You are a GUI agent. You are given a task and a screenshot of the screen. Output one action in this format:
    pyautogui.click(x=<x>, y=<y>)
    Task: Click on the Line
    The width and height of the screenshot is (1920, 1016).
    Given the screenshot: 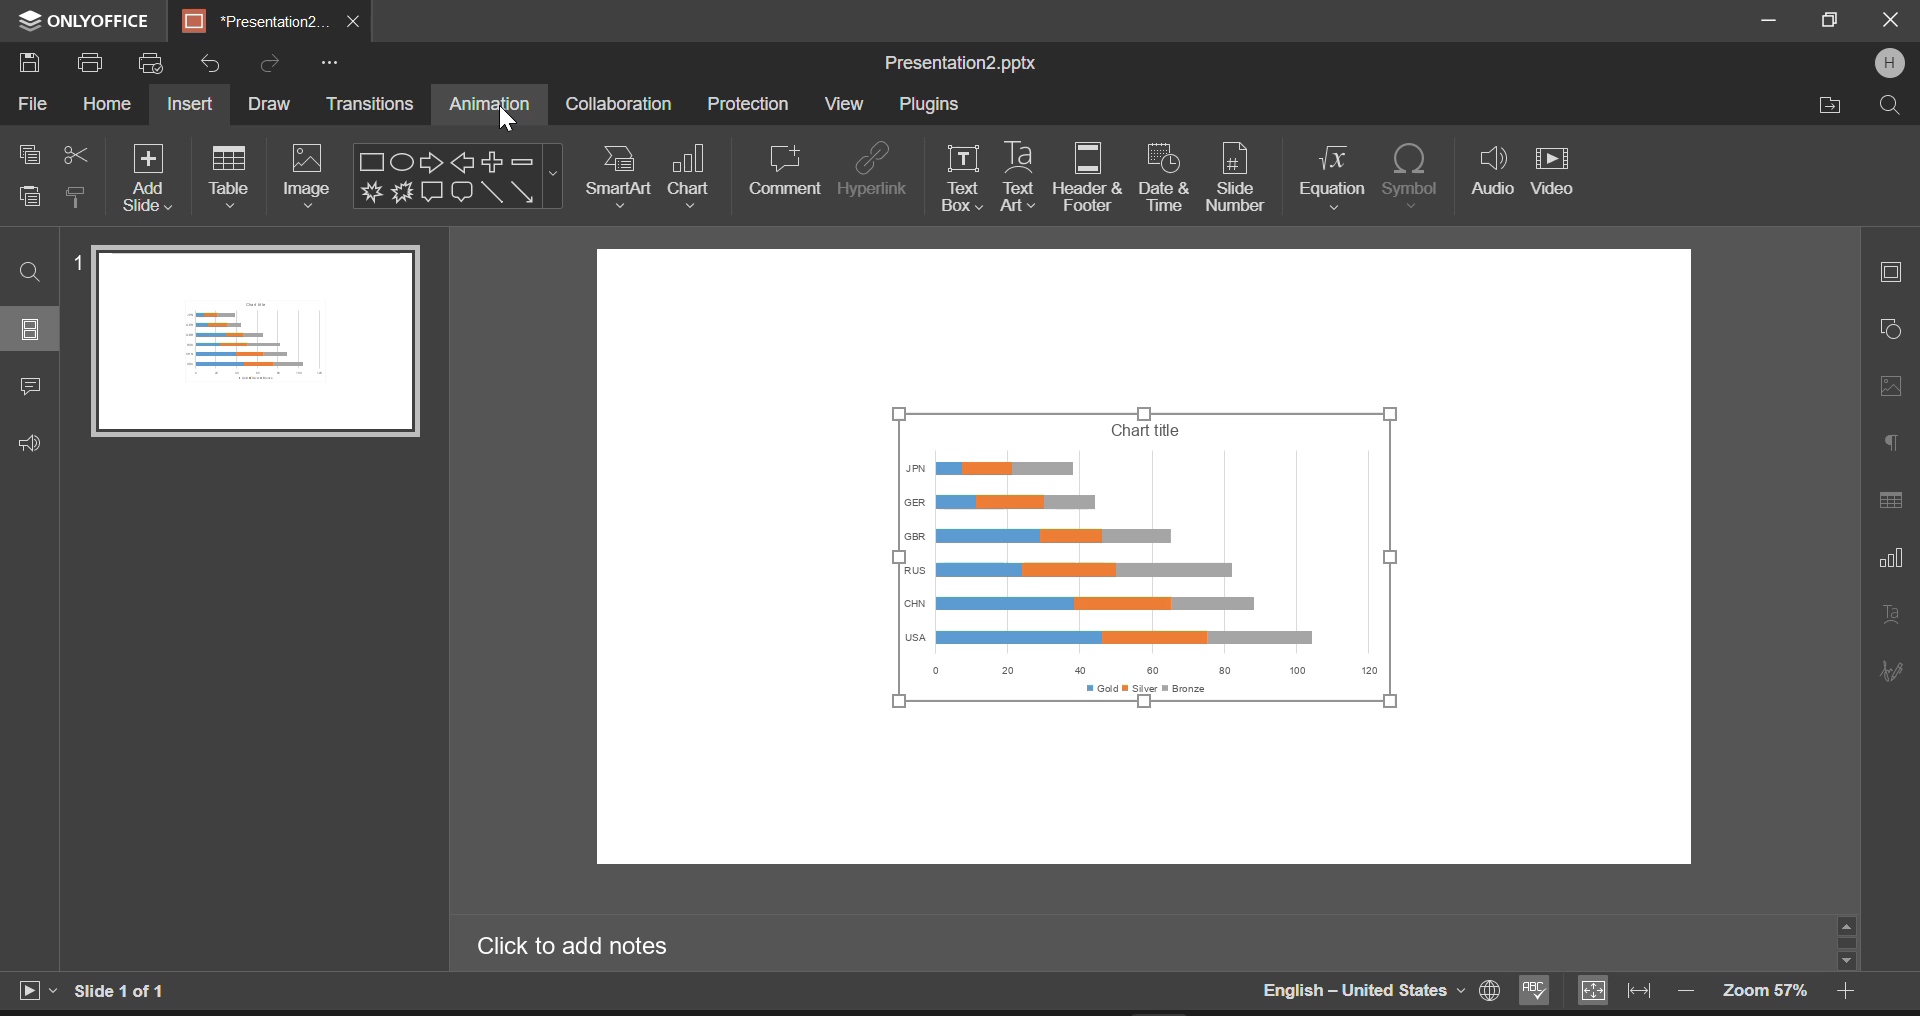 What is the action you would take?
    pyautogui.click(x=491, y=193)
    